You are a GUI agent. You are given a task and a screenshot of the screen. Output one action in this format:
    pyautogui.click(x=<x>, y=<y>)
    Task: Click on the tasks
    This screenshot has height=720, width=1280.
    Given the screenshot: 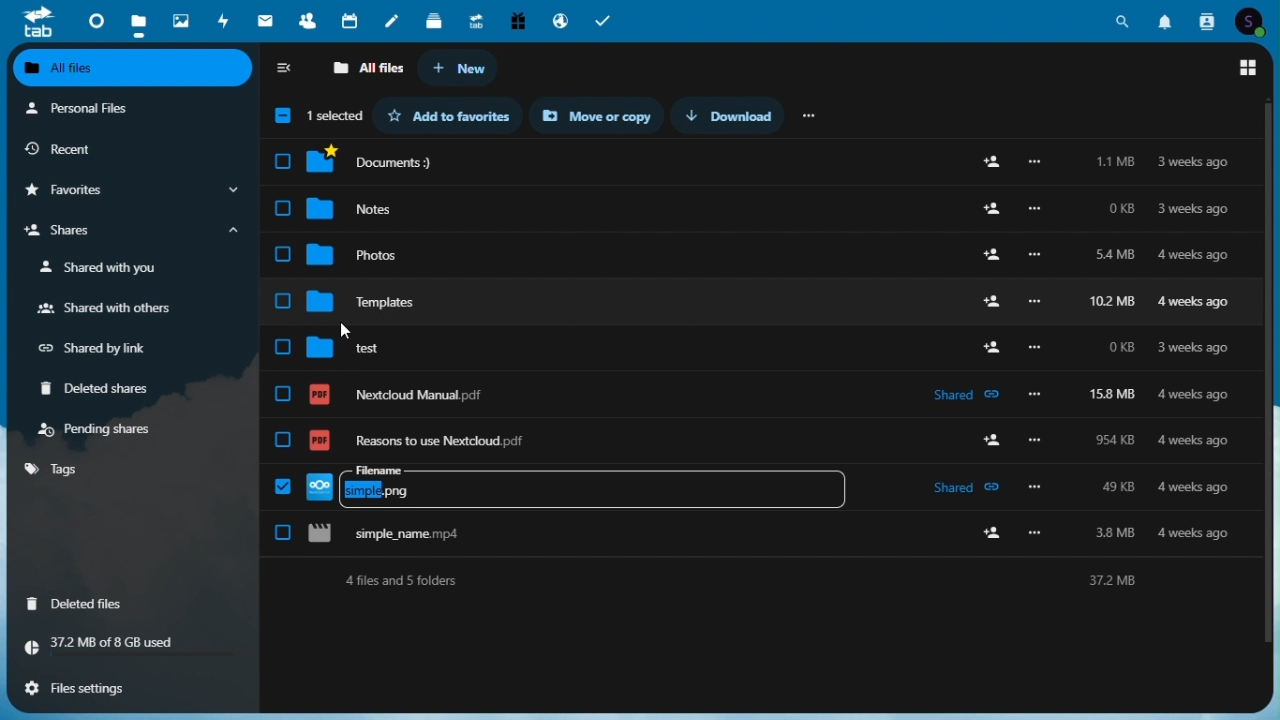 What is the action you would take?
    pyautogui.click(x=606, y=19)
    